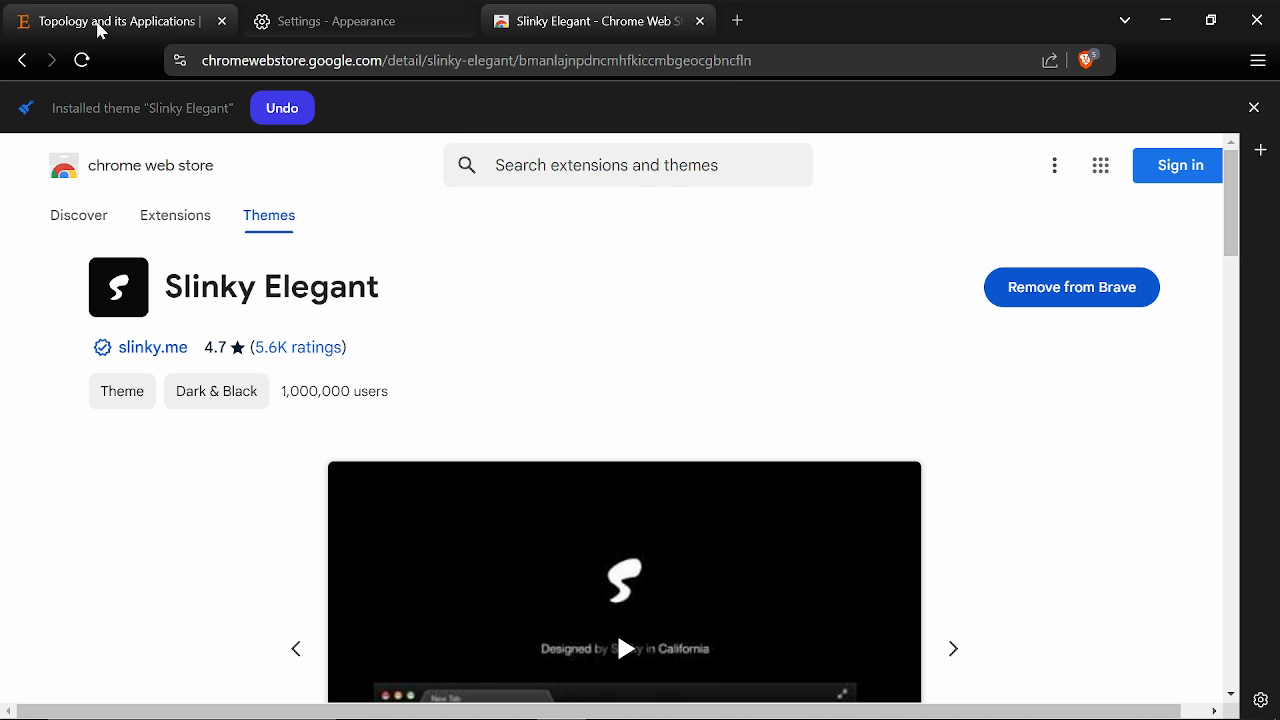 The image size is (1280, 720). I want to click on Share link, so click(1050, 62).